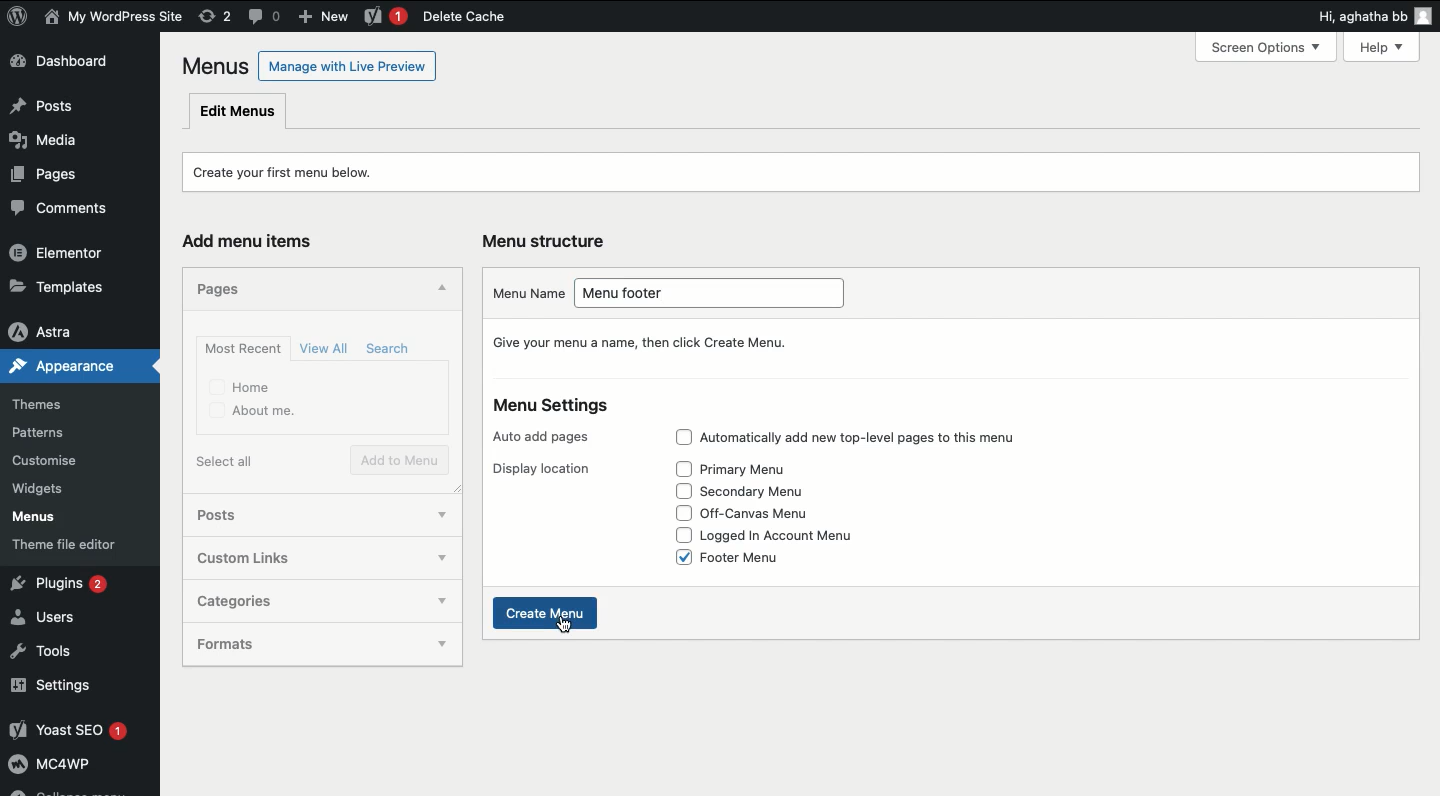  I want to click on Primary menu, so click(752, 469).